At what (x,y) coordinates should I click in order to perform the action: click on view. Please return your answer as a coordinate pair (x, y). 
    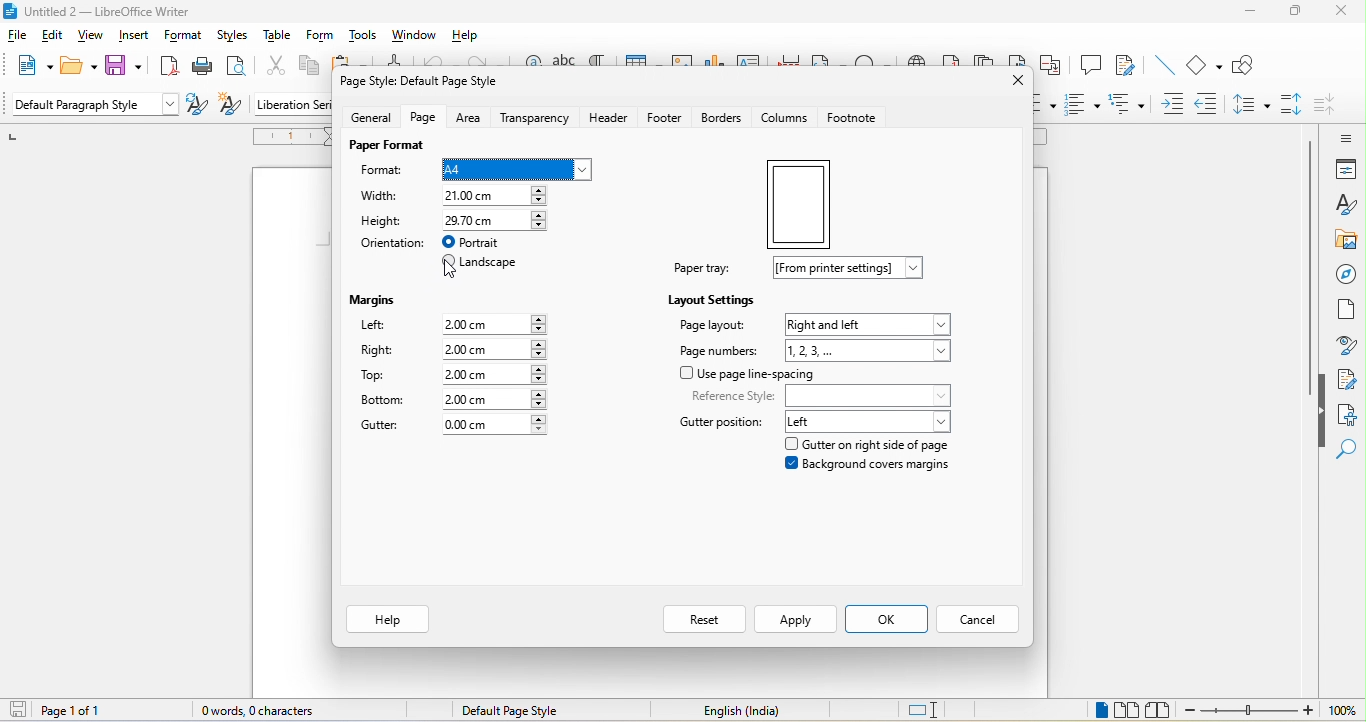
    Looking at the image, I should click on (91, 38).